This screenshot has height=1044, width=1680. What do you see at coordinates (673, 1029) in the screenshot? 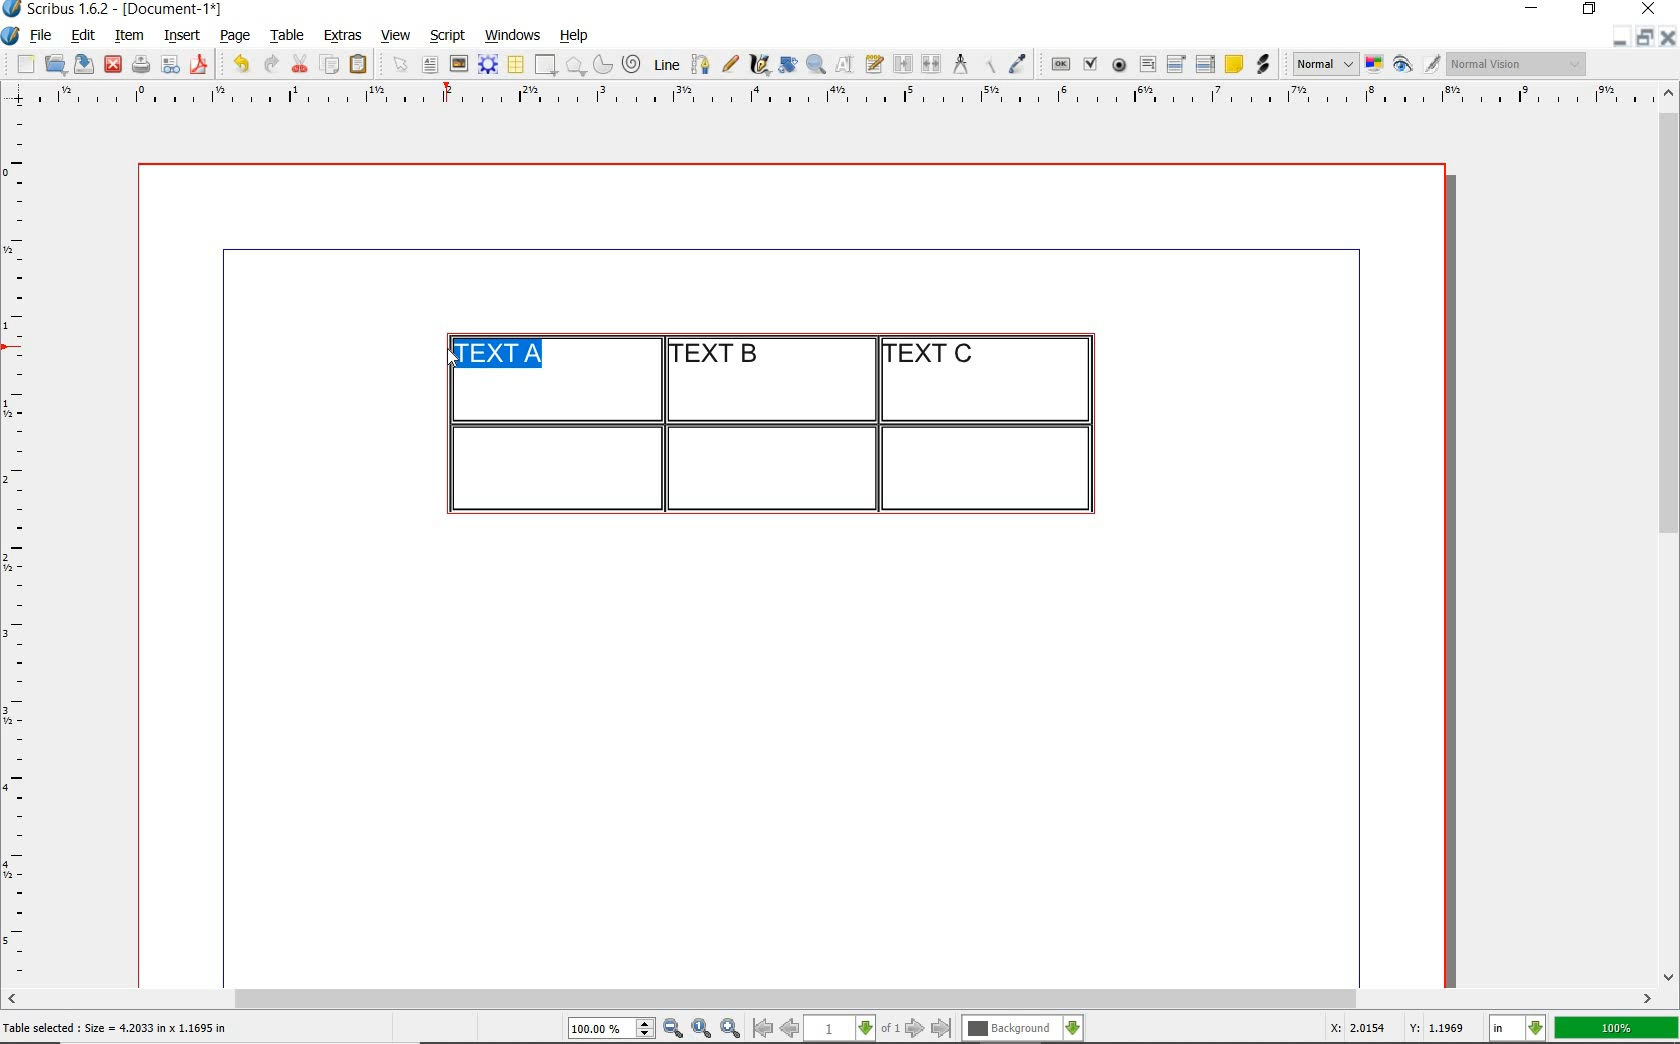
I see `zoom out` at bounding box center [673, 1029].